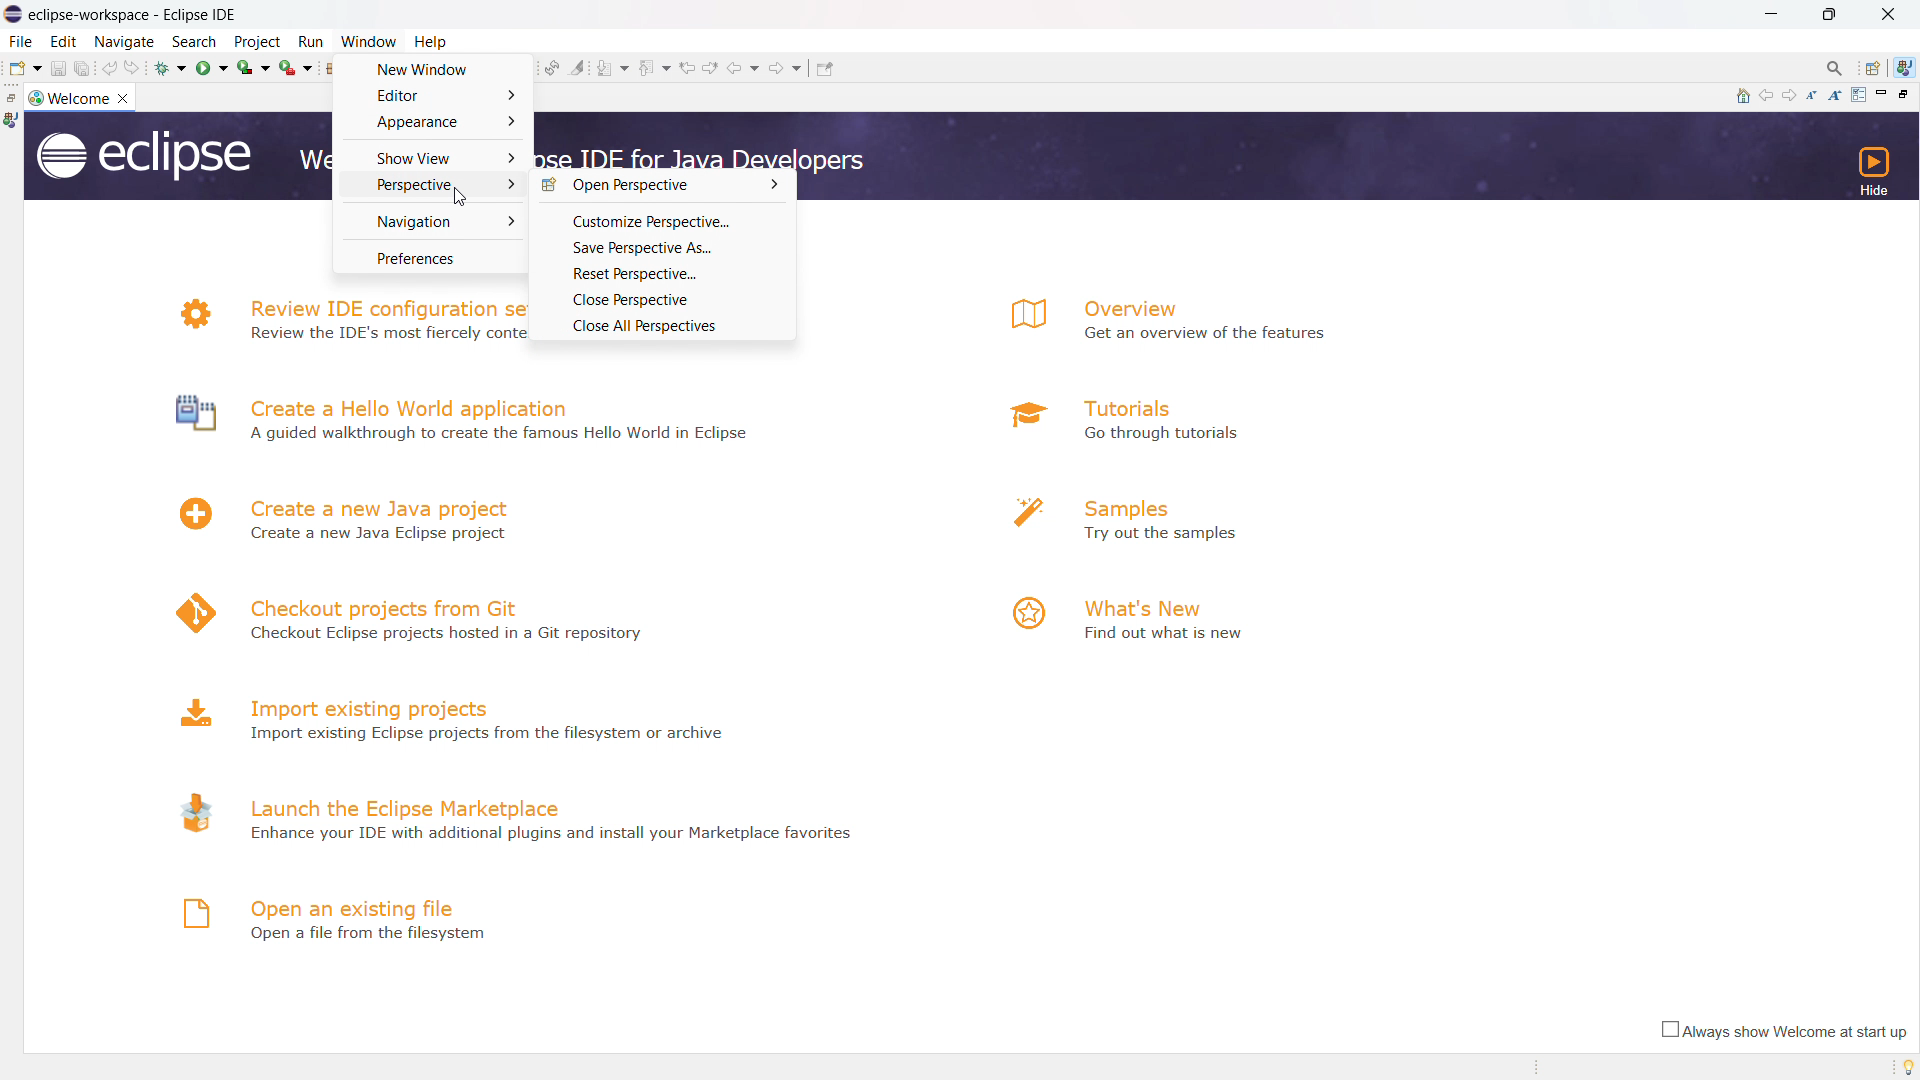 The height and width of the screenshot is (1080, 1920). I want to click on java, so click(12, 121).